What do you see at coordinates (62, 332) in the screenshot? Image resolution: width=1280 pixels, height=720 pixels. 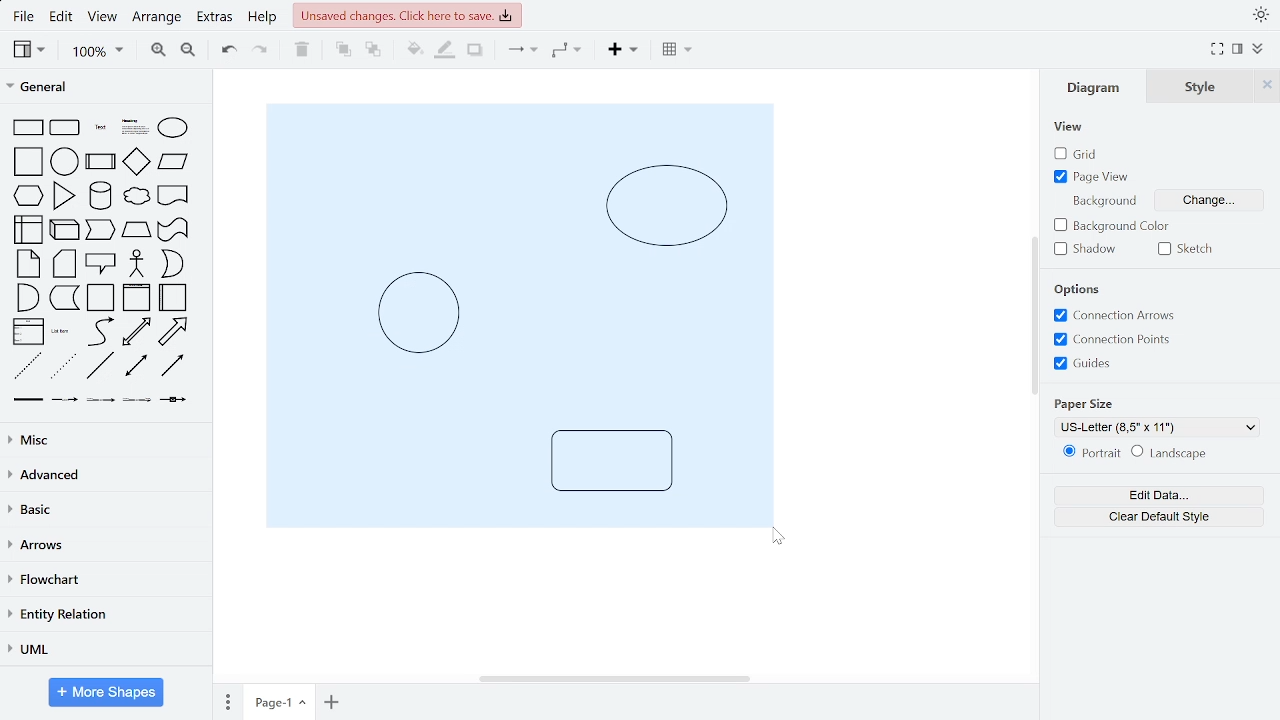 I see `list item` at bounding box center [62, 332].